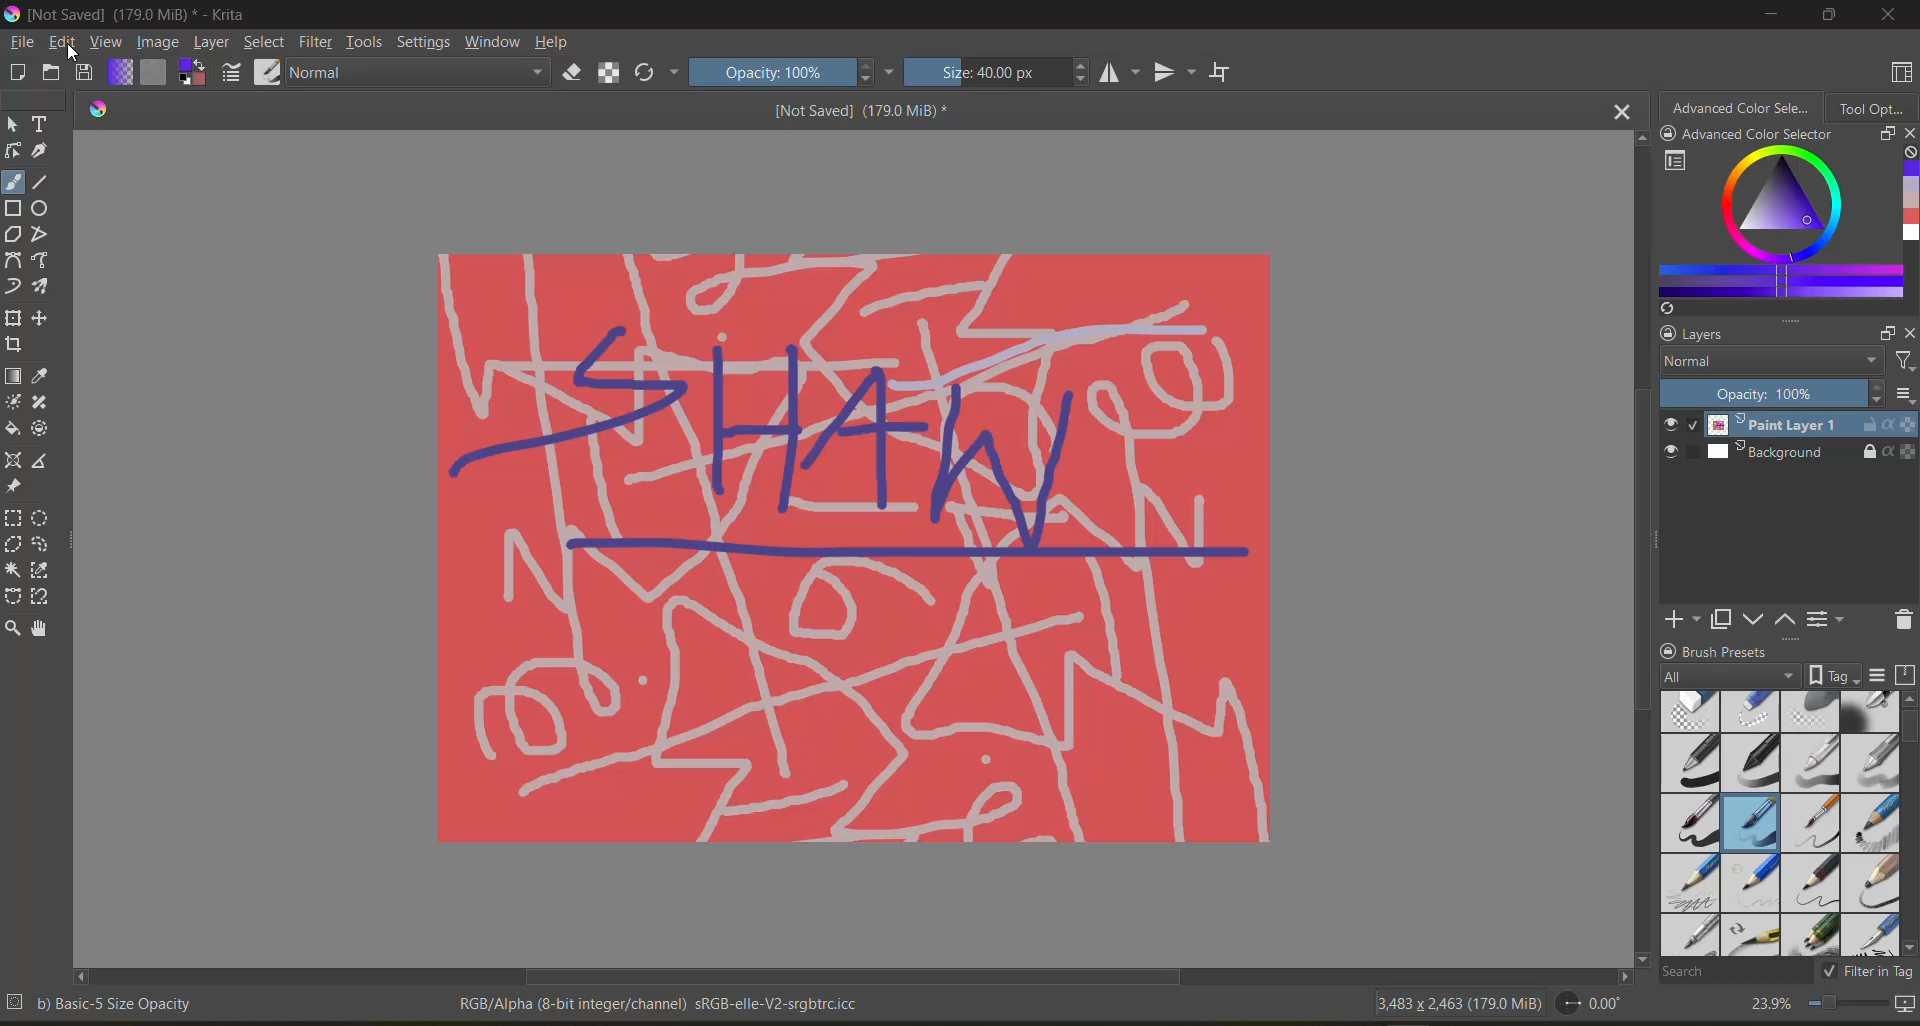 Image resolution: width=1920 pixels, height=1026 pixels. Describe the element at coordinates (15, 487) in the screenshot. I see `Reference image tool` at that location.